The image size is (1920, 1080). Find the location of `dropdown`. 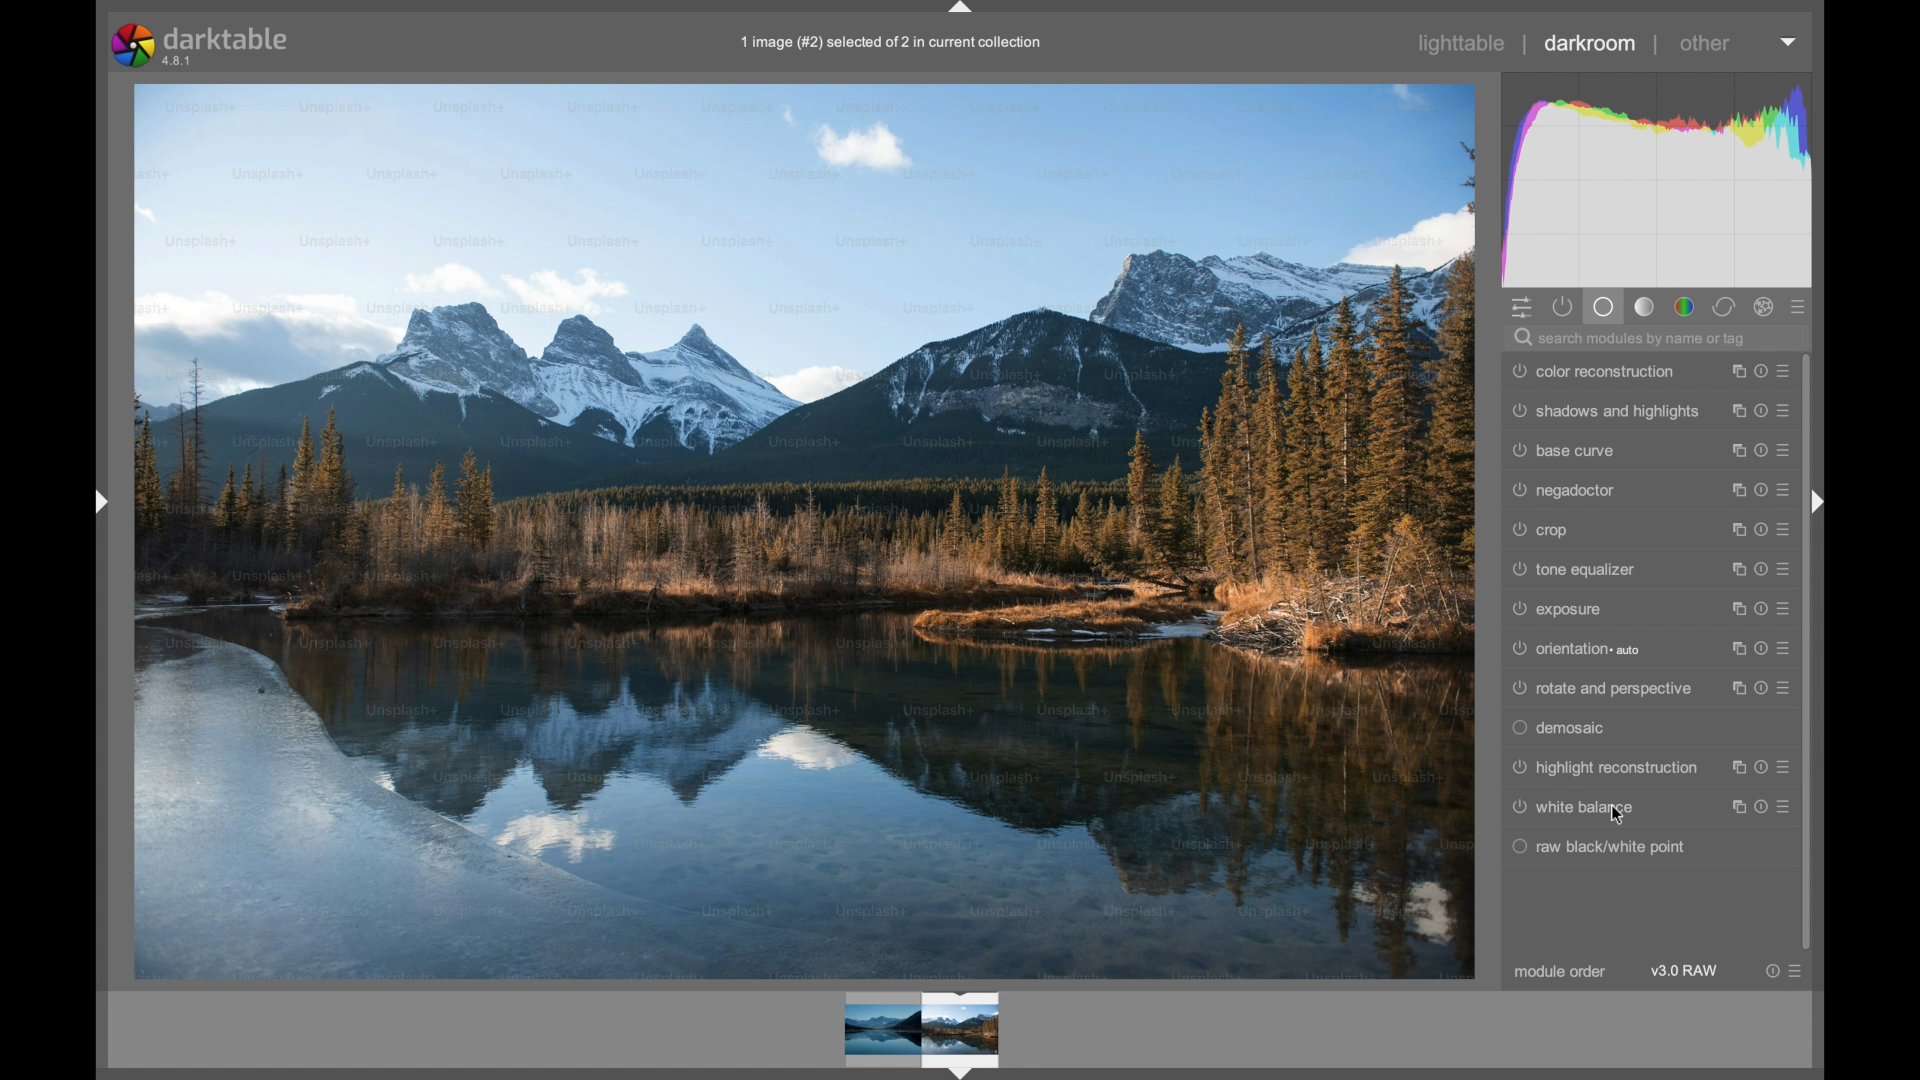

dropdown is located at coordinates (1788, 42).